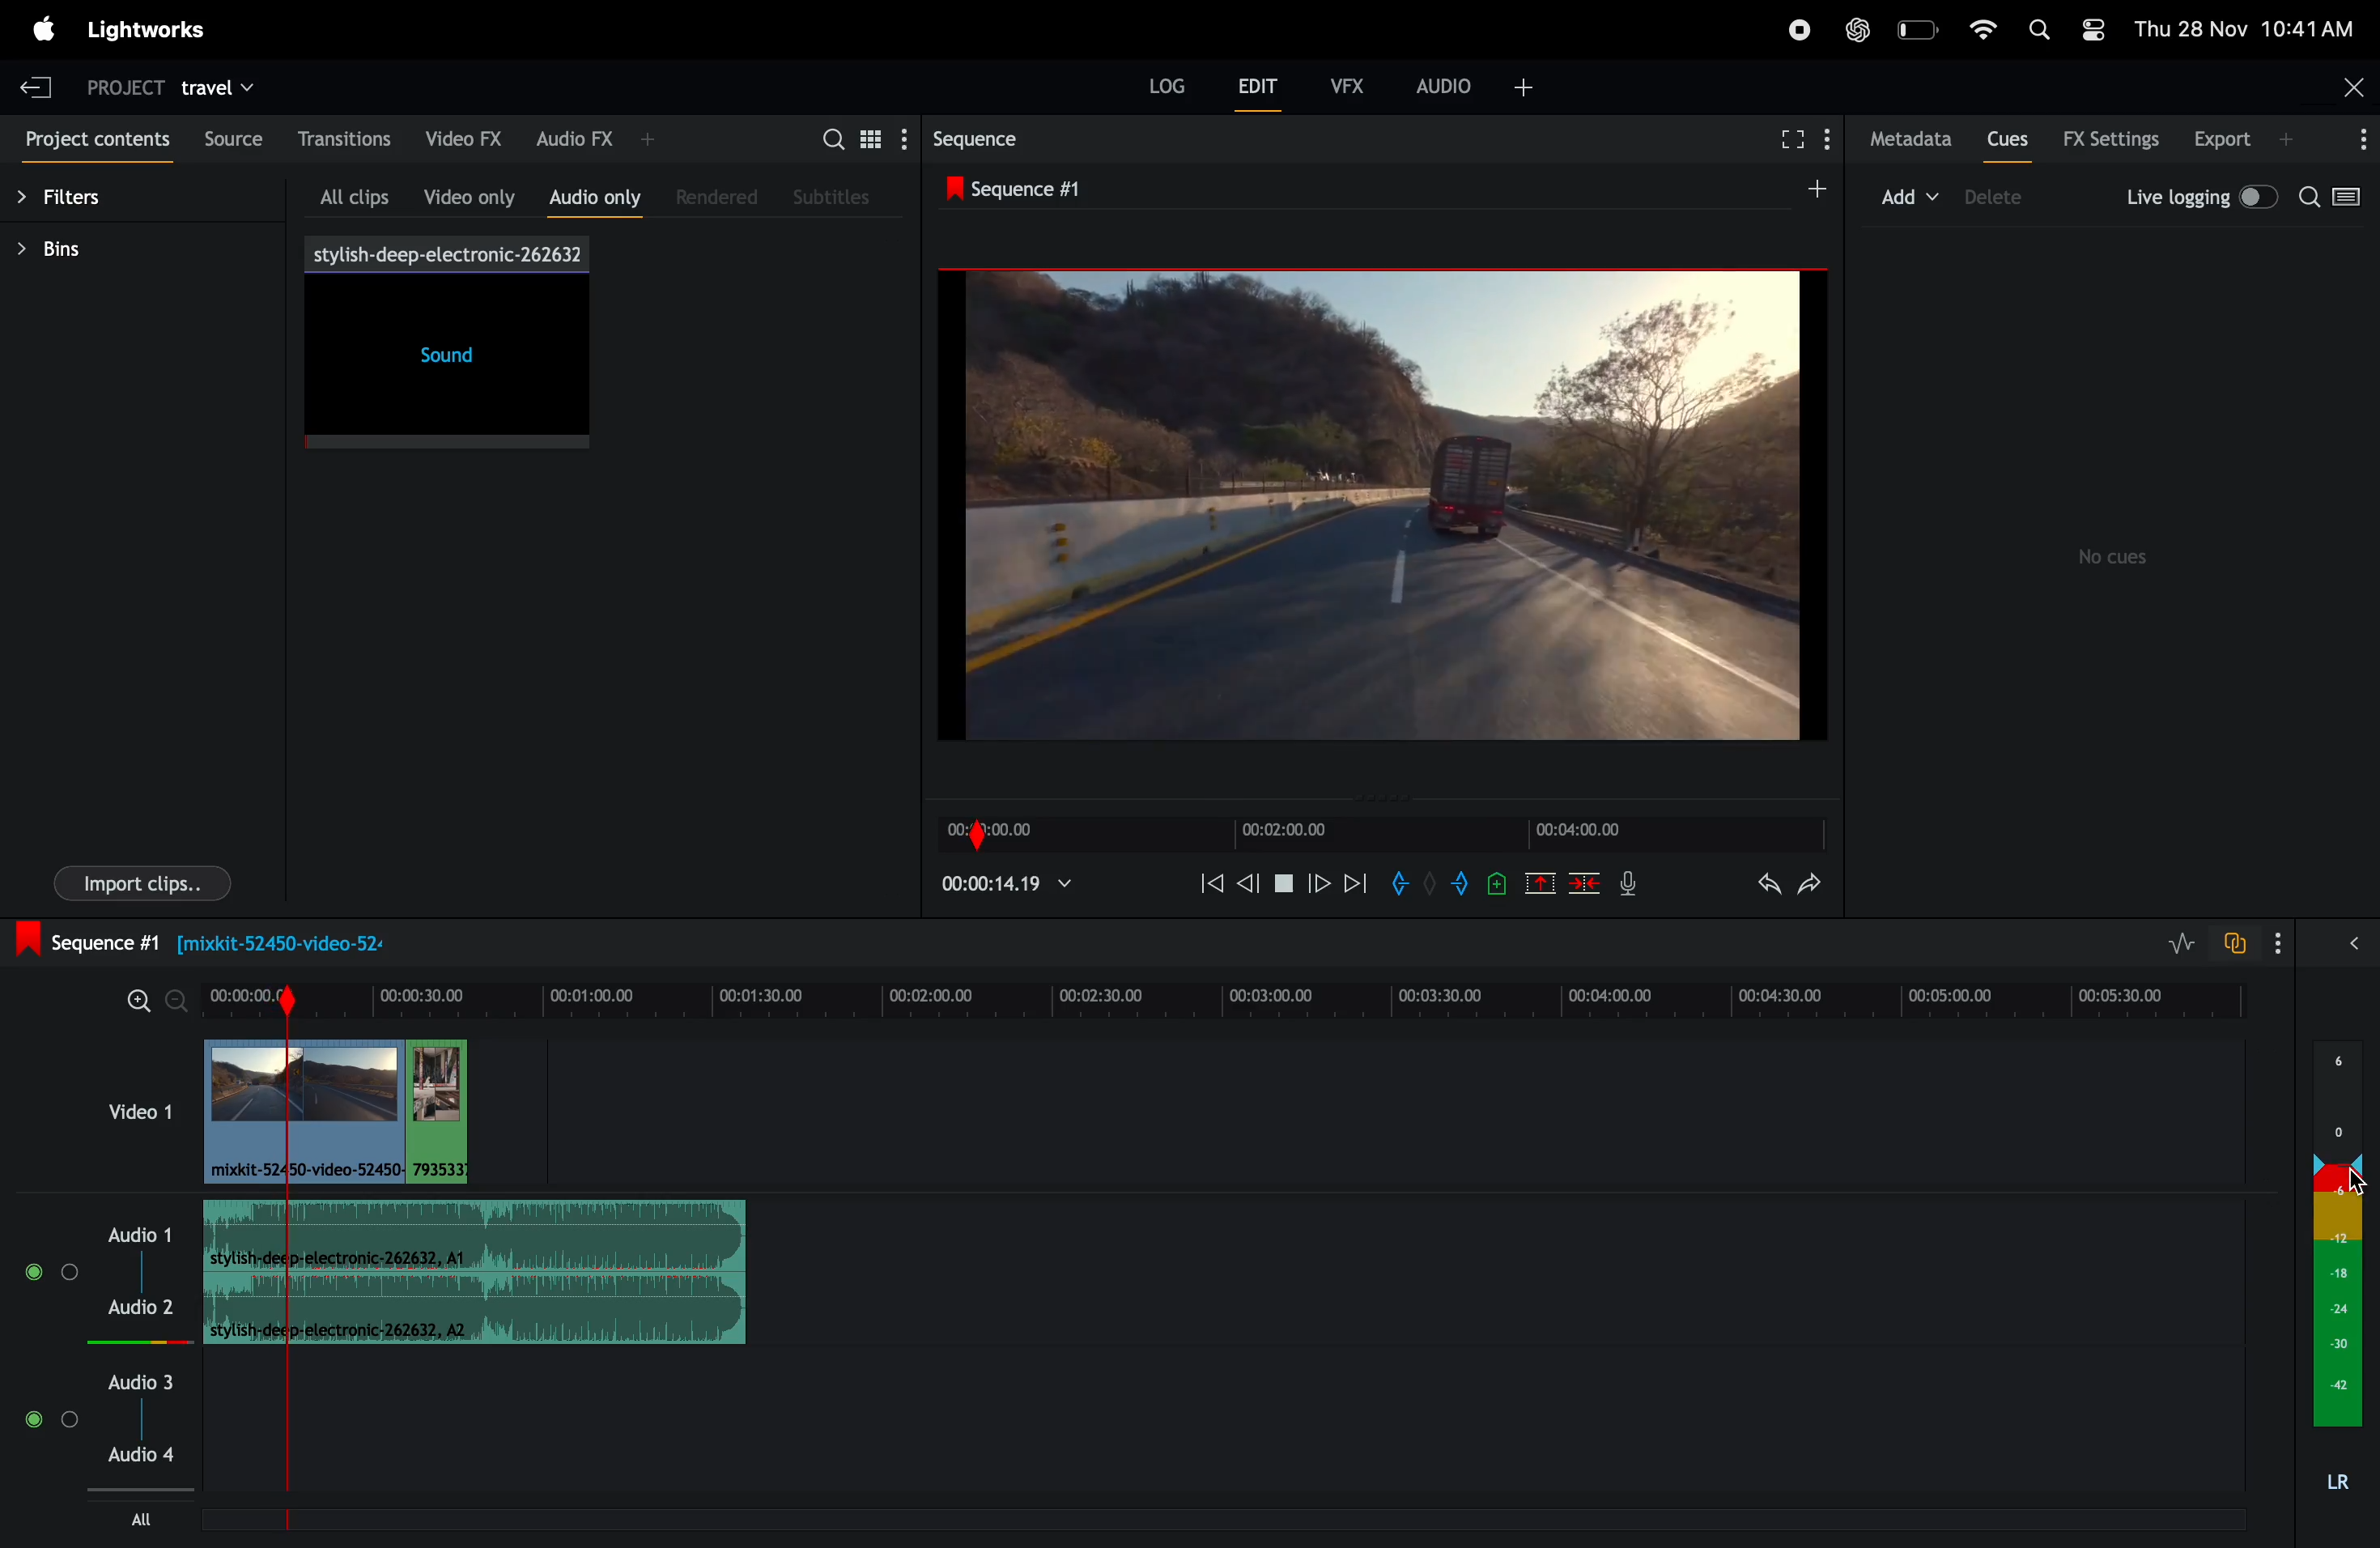  What do you see at coordinates (2196, 201) in the screenshot?
I see `live logging` at bounding box center [2196, 201].